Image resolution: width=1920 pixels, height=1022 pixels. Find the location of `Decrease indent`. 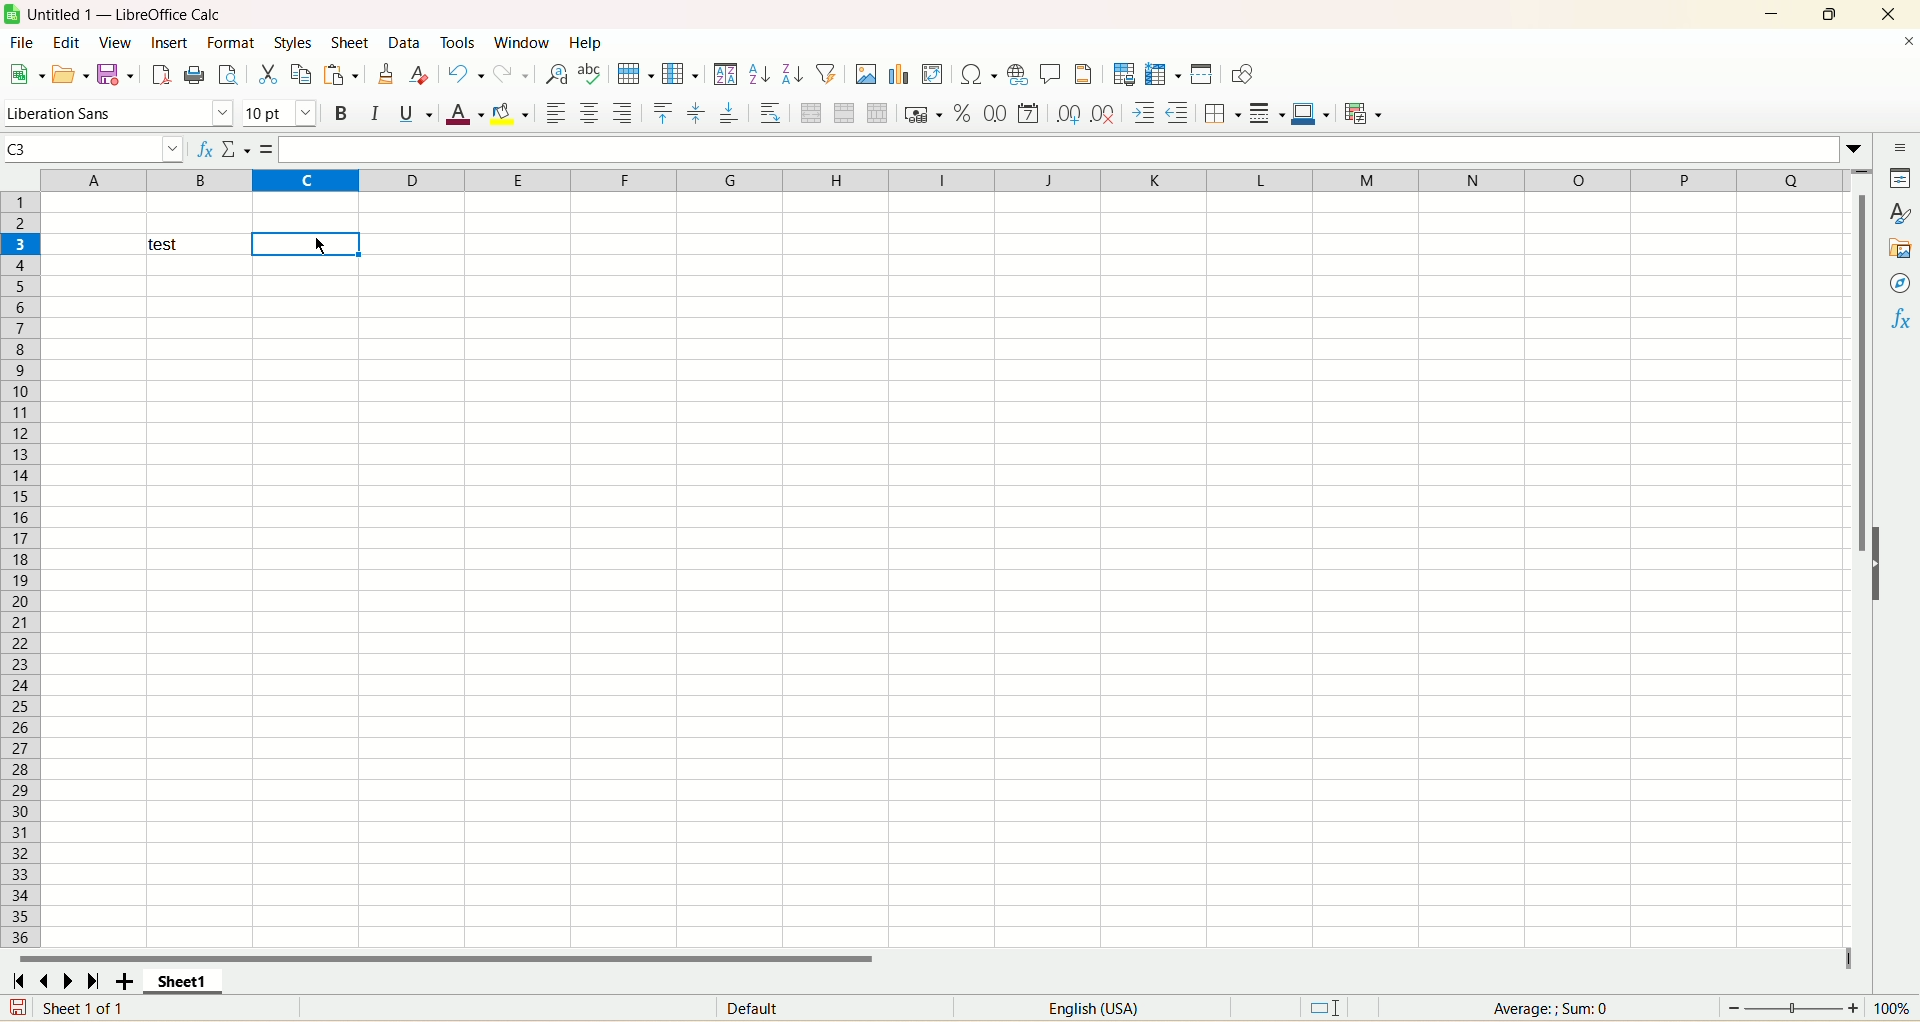

Decrease indent is located at coordinates (1178, 113).